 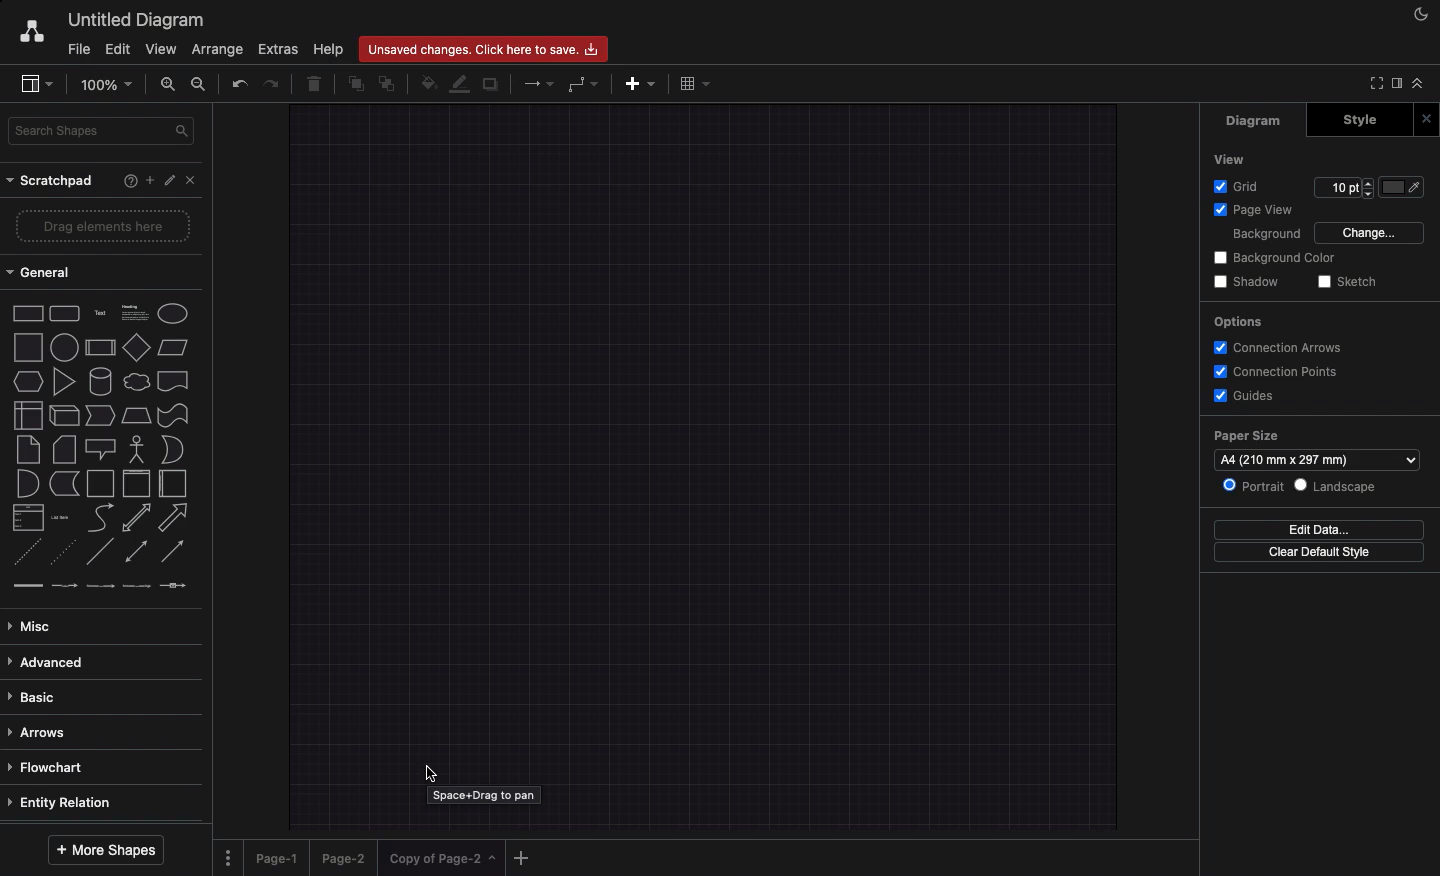 What do you see at coordinates (427, 84) in the screenshot?
I see `Fill color` at bounding box center [427, 84].